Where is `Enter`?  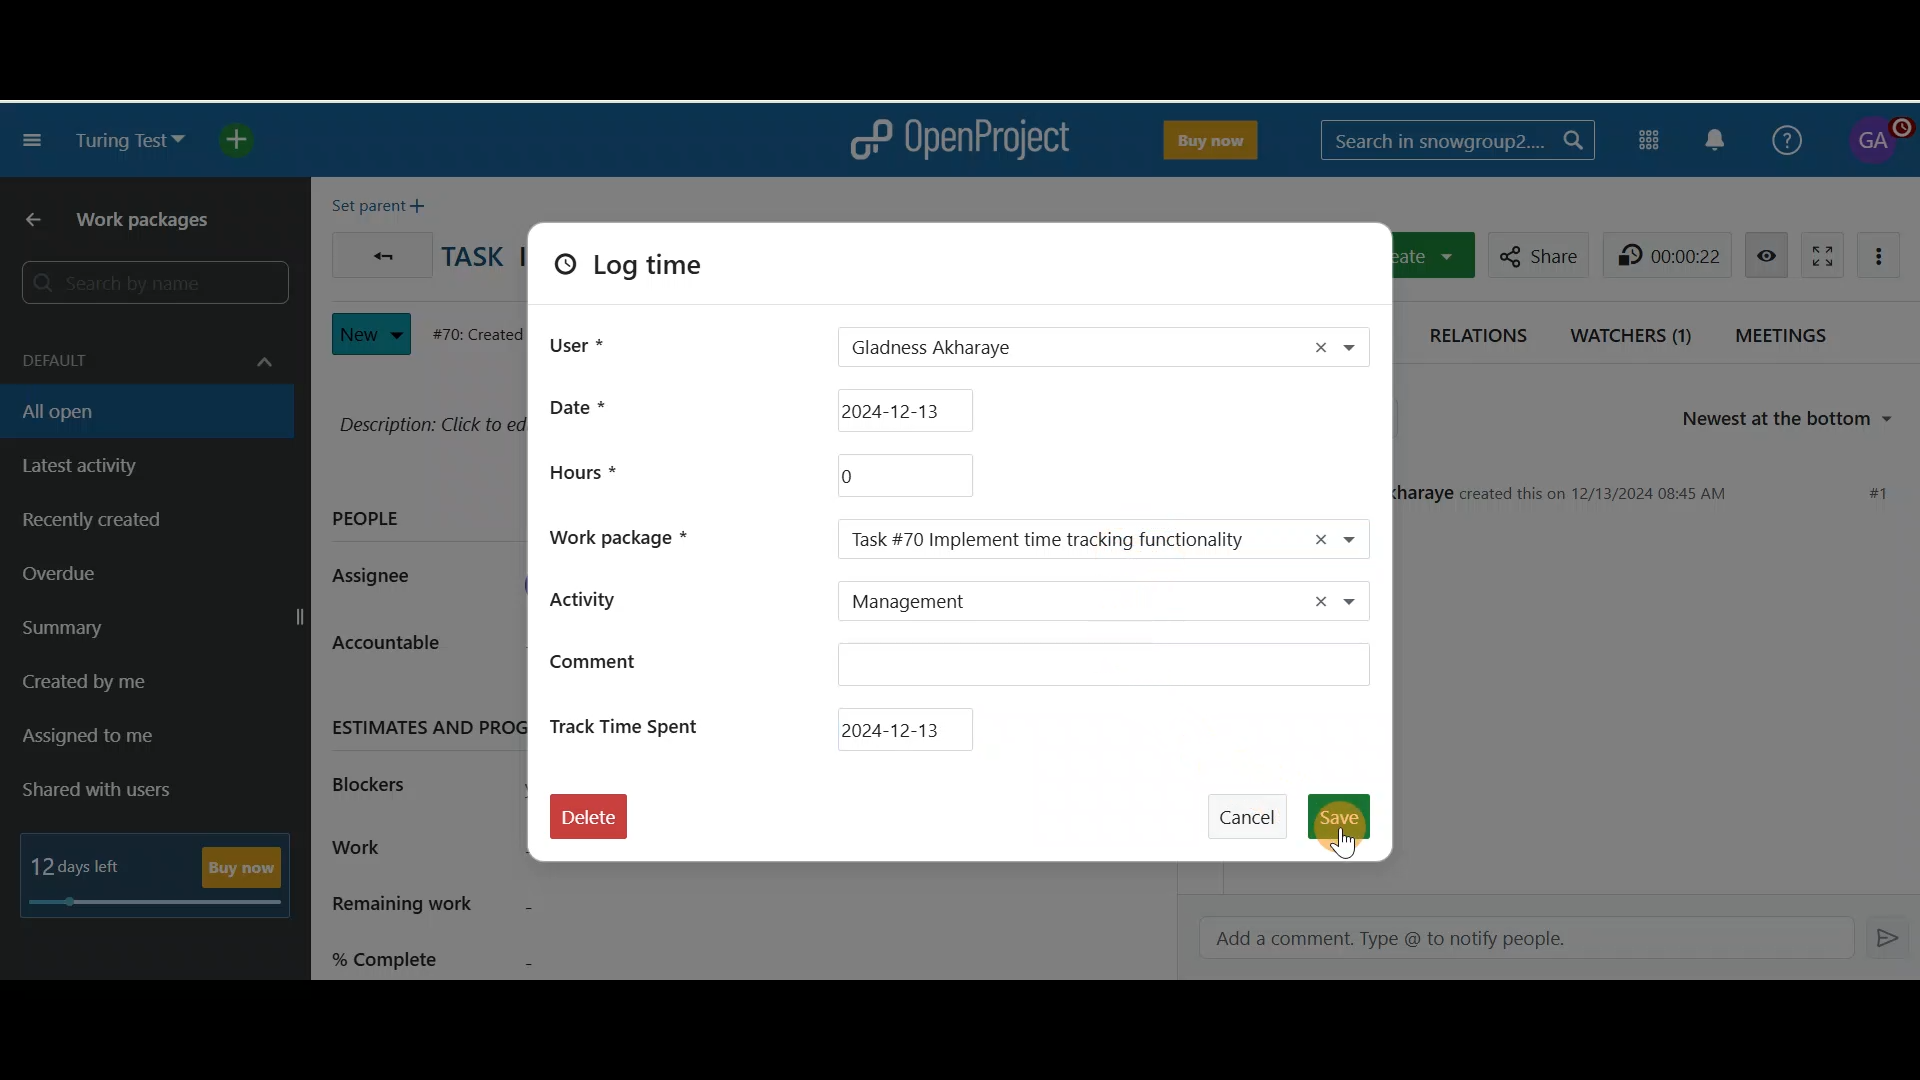 Enter is located at coordinates (1890, 936).